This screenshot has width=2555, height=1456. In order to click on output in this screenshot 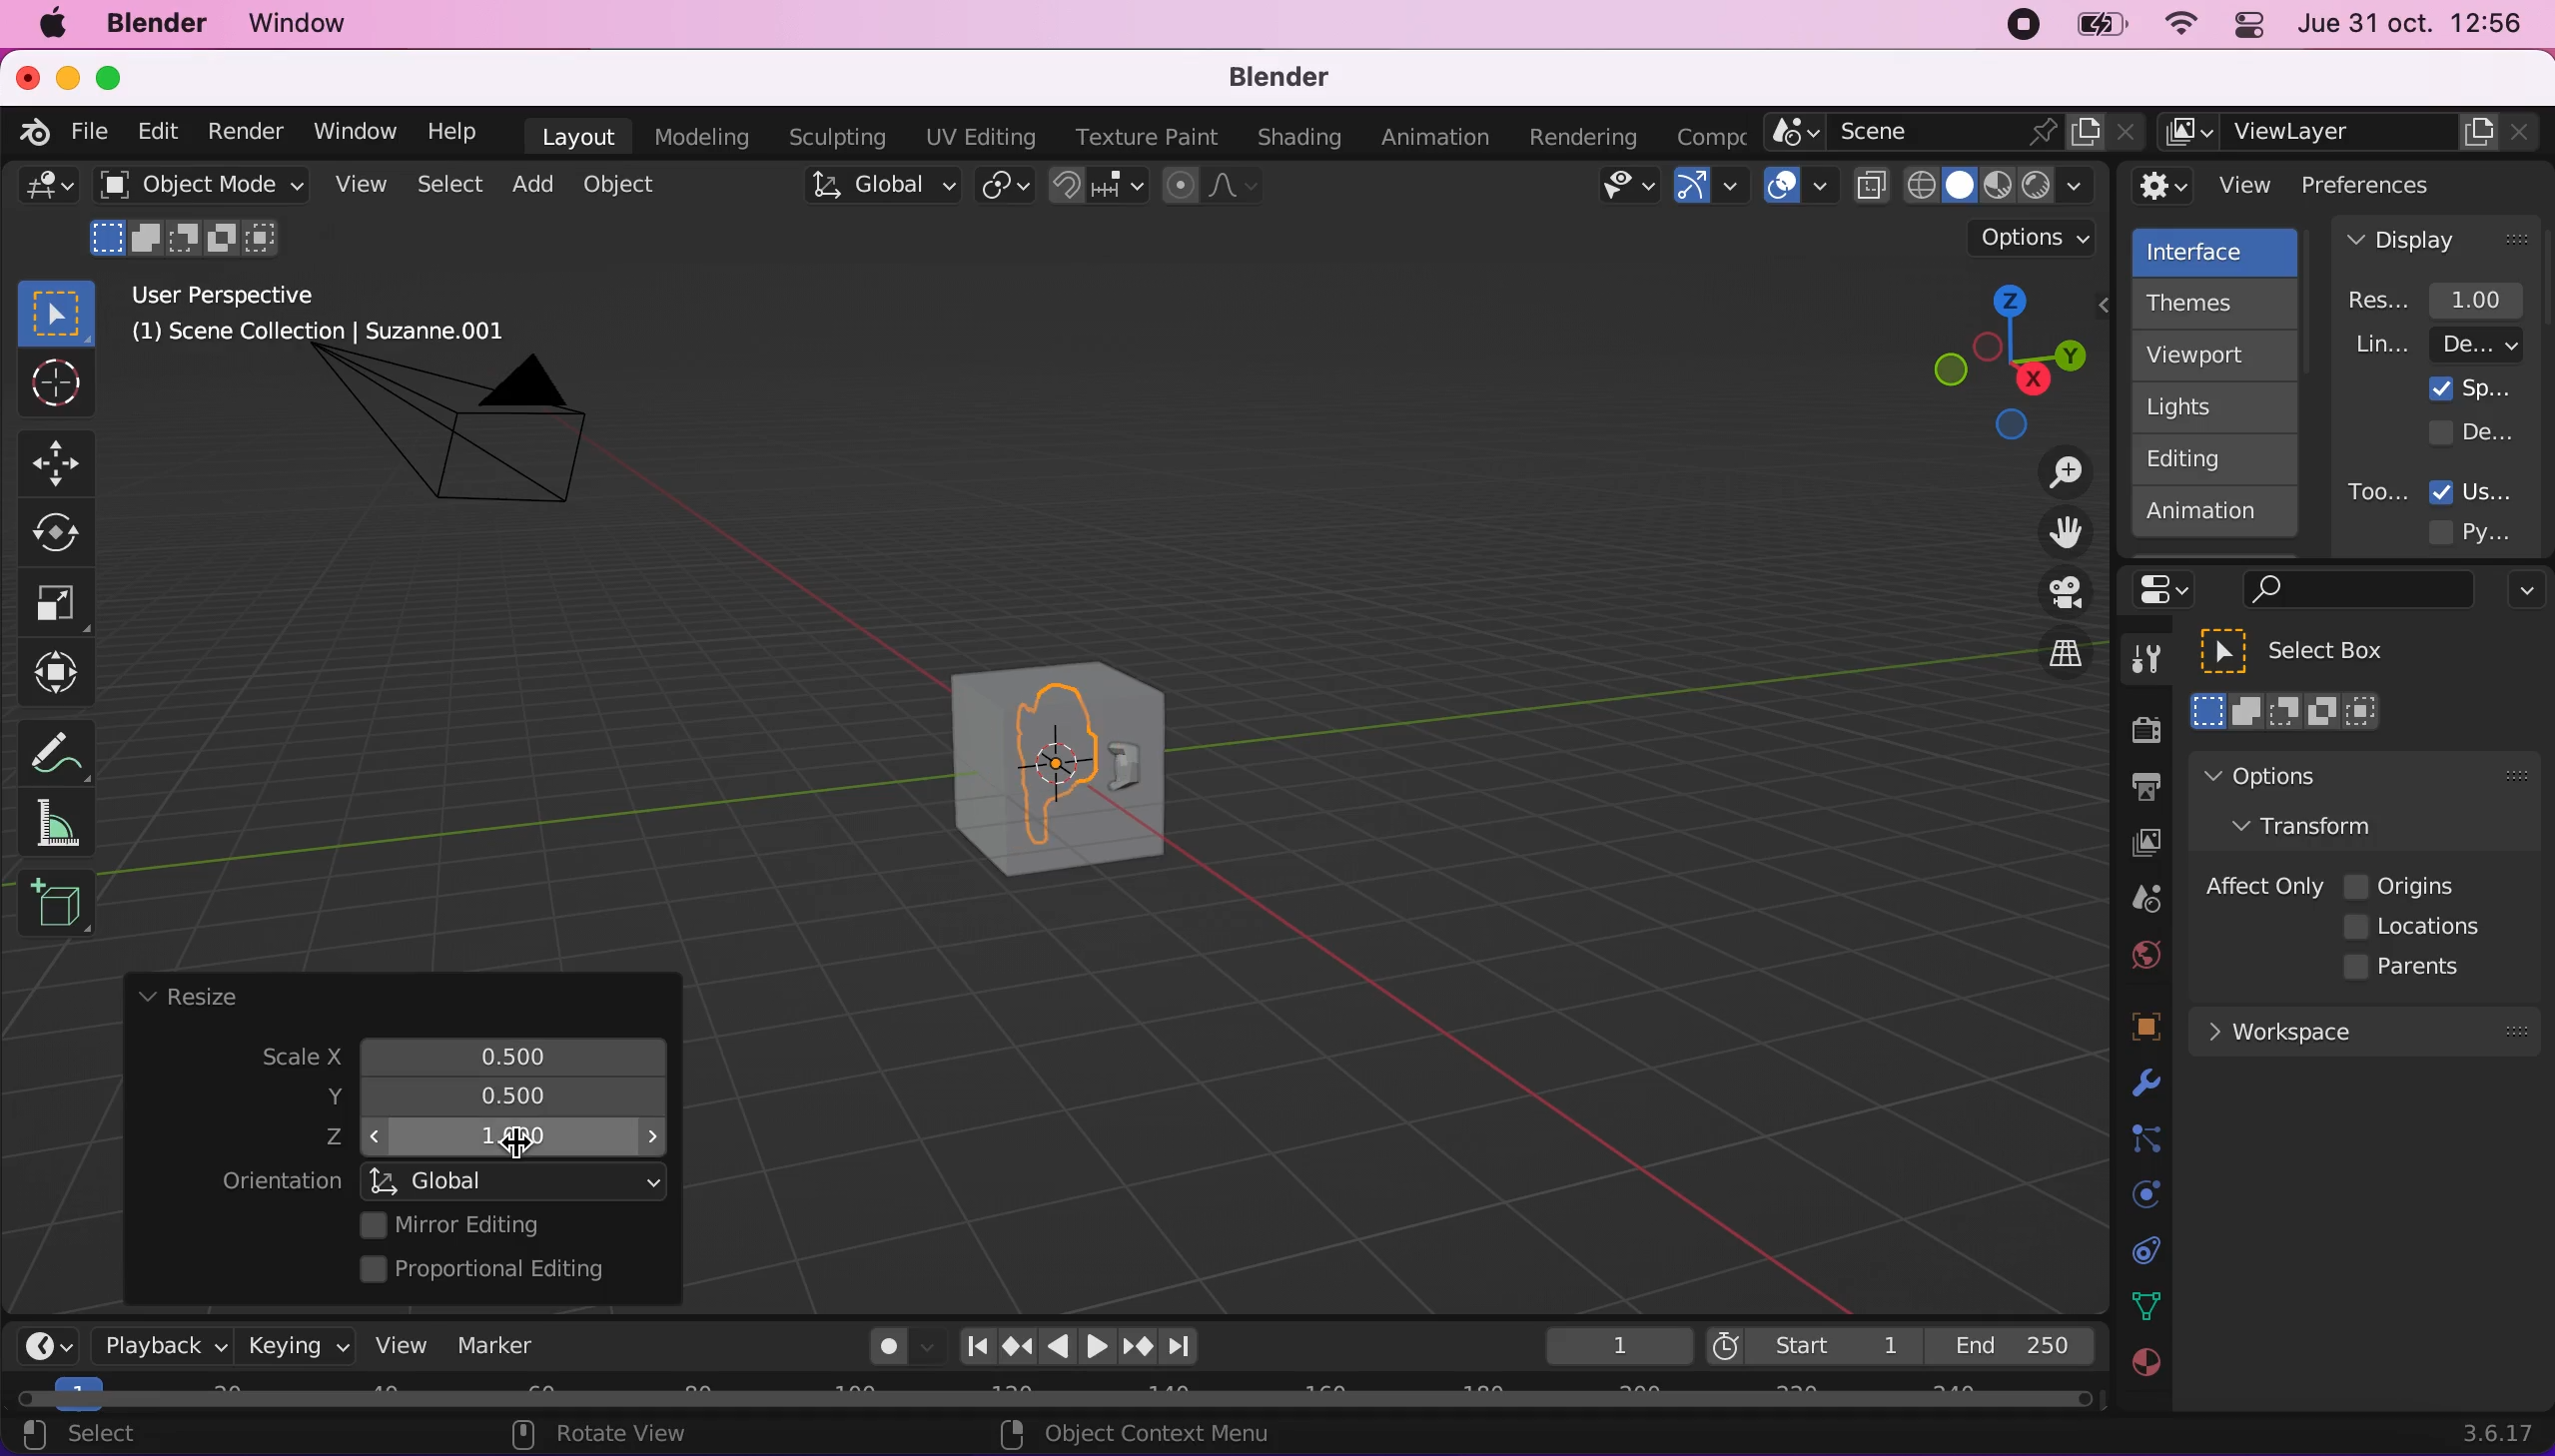, I will do `click(2135, 790)`.